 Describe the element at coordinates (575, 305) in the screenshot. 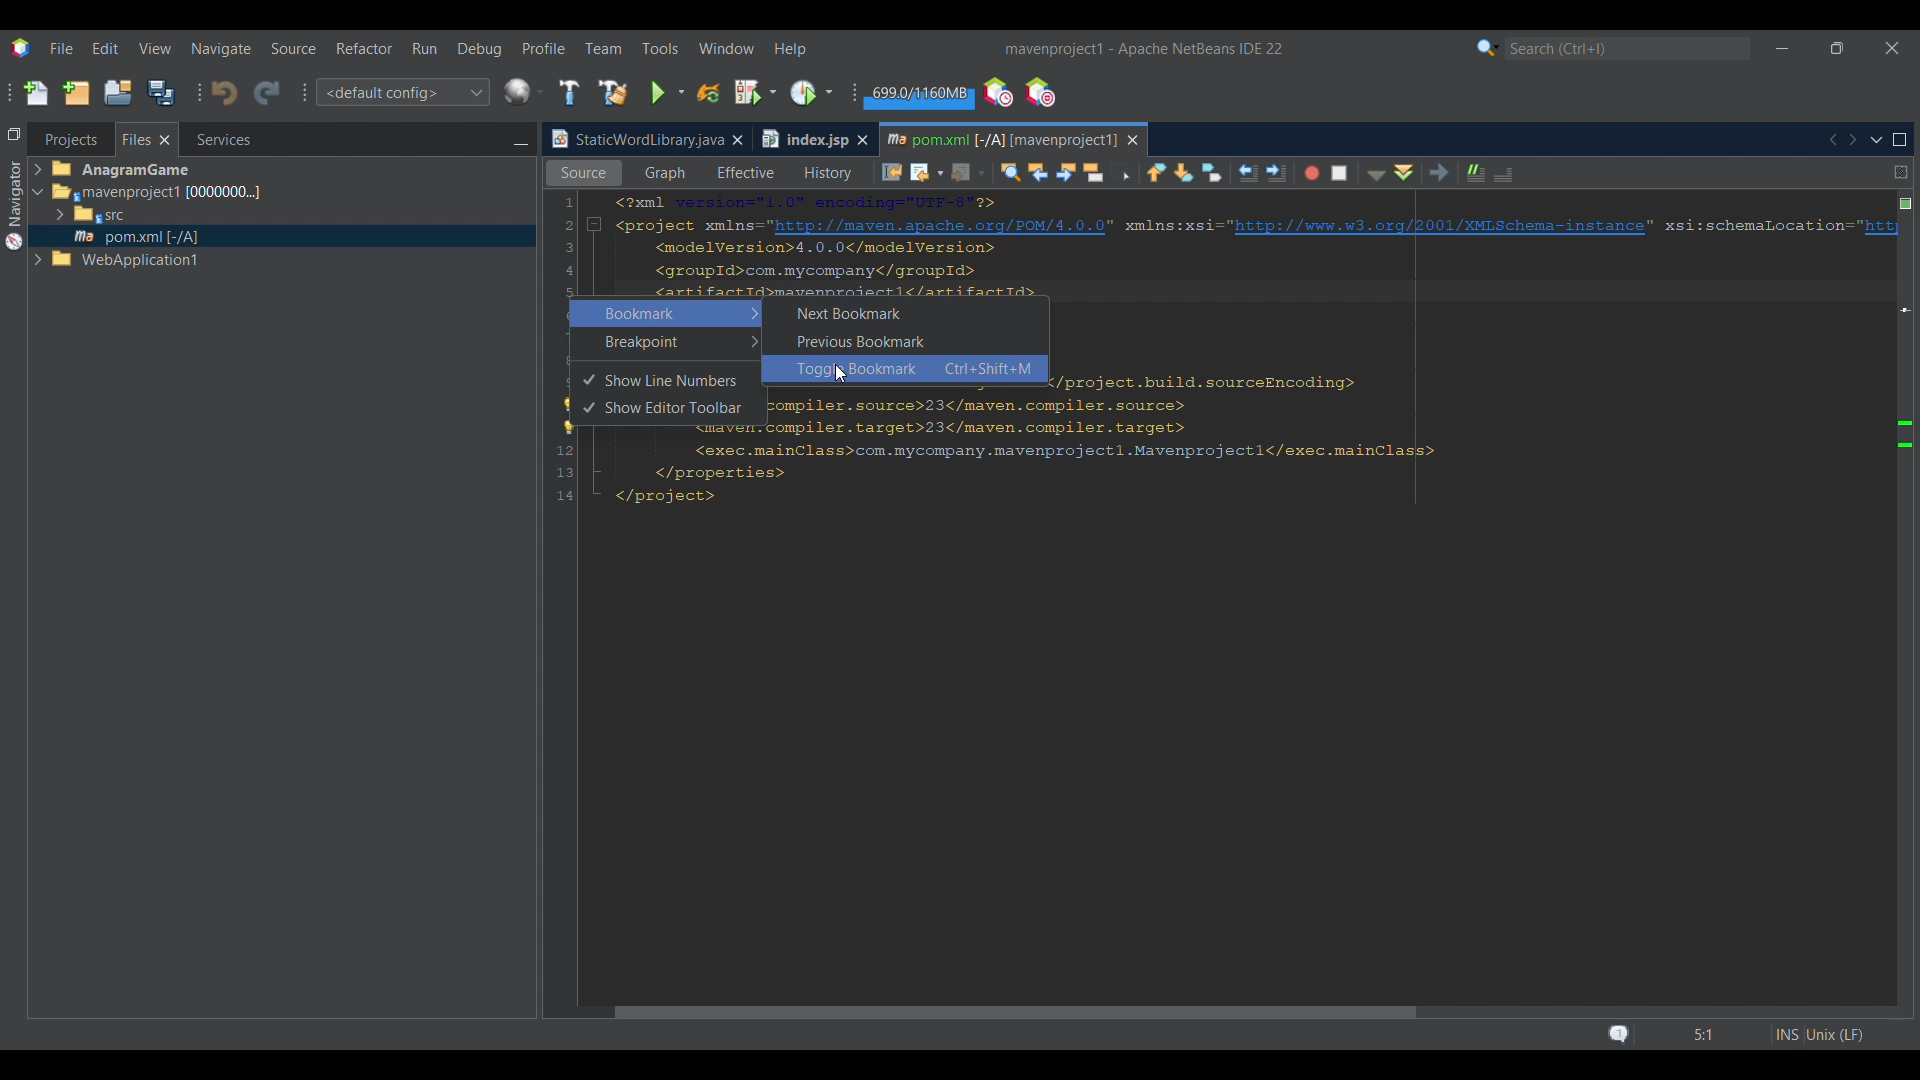

I see `Cursor right clicking ` at that location.